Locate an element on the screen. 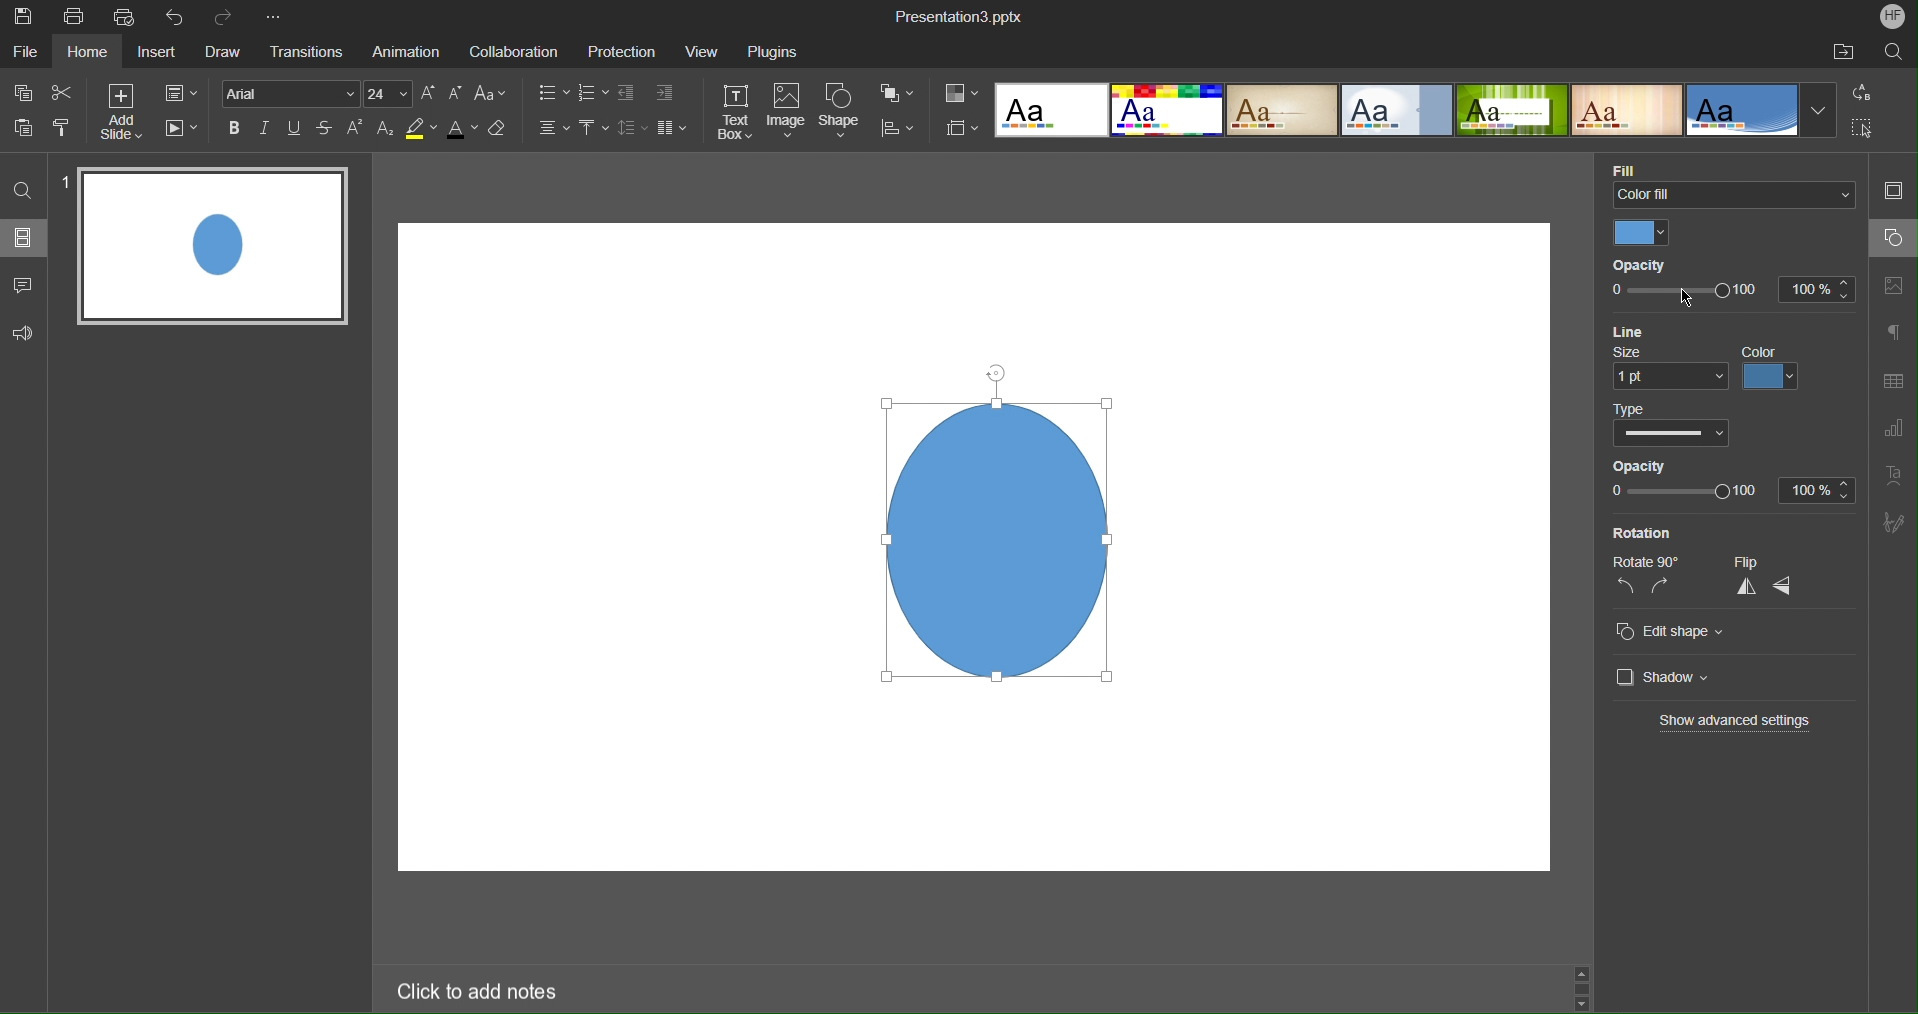 The height and width of the screenshot is (1014, 1918). Arrange is located at coordinates (900, 95).